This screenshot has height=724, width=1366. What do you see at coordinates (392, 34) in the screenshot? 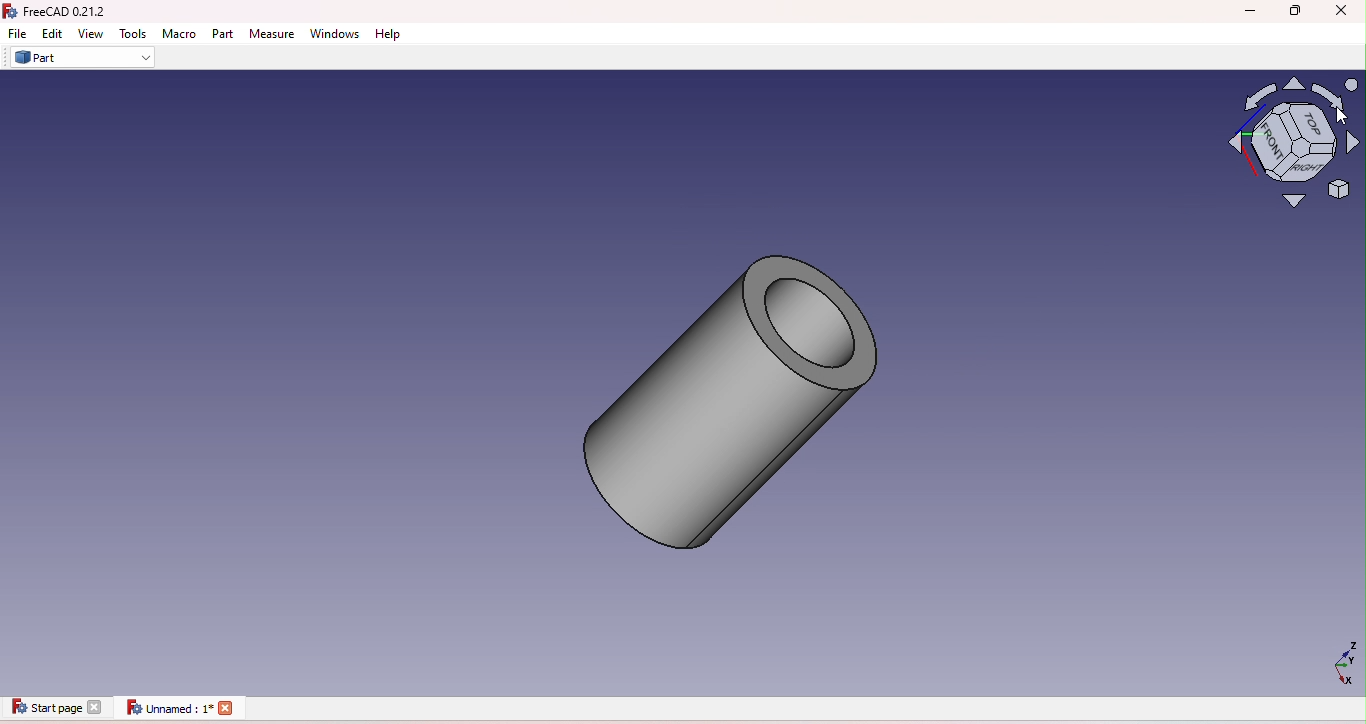
I see `Help` at bounding box center [392, 34].